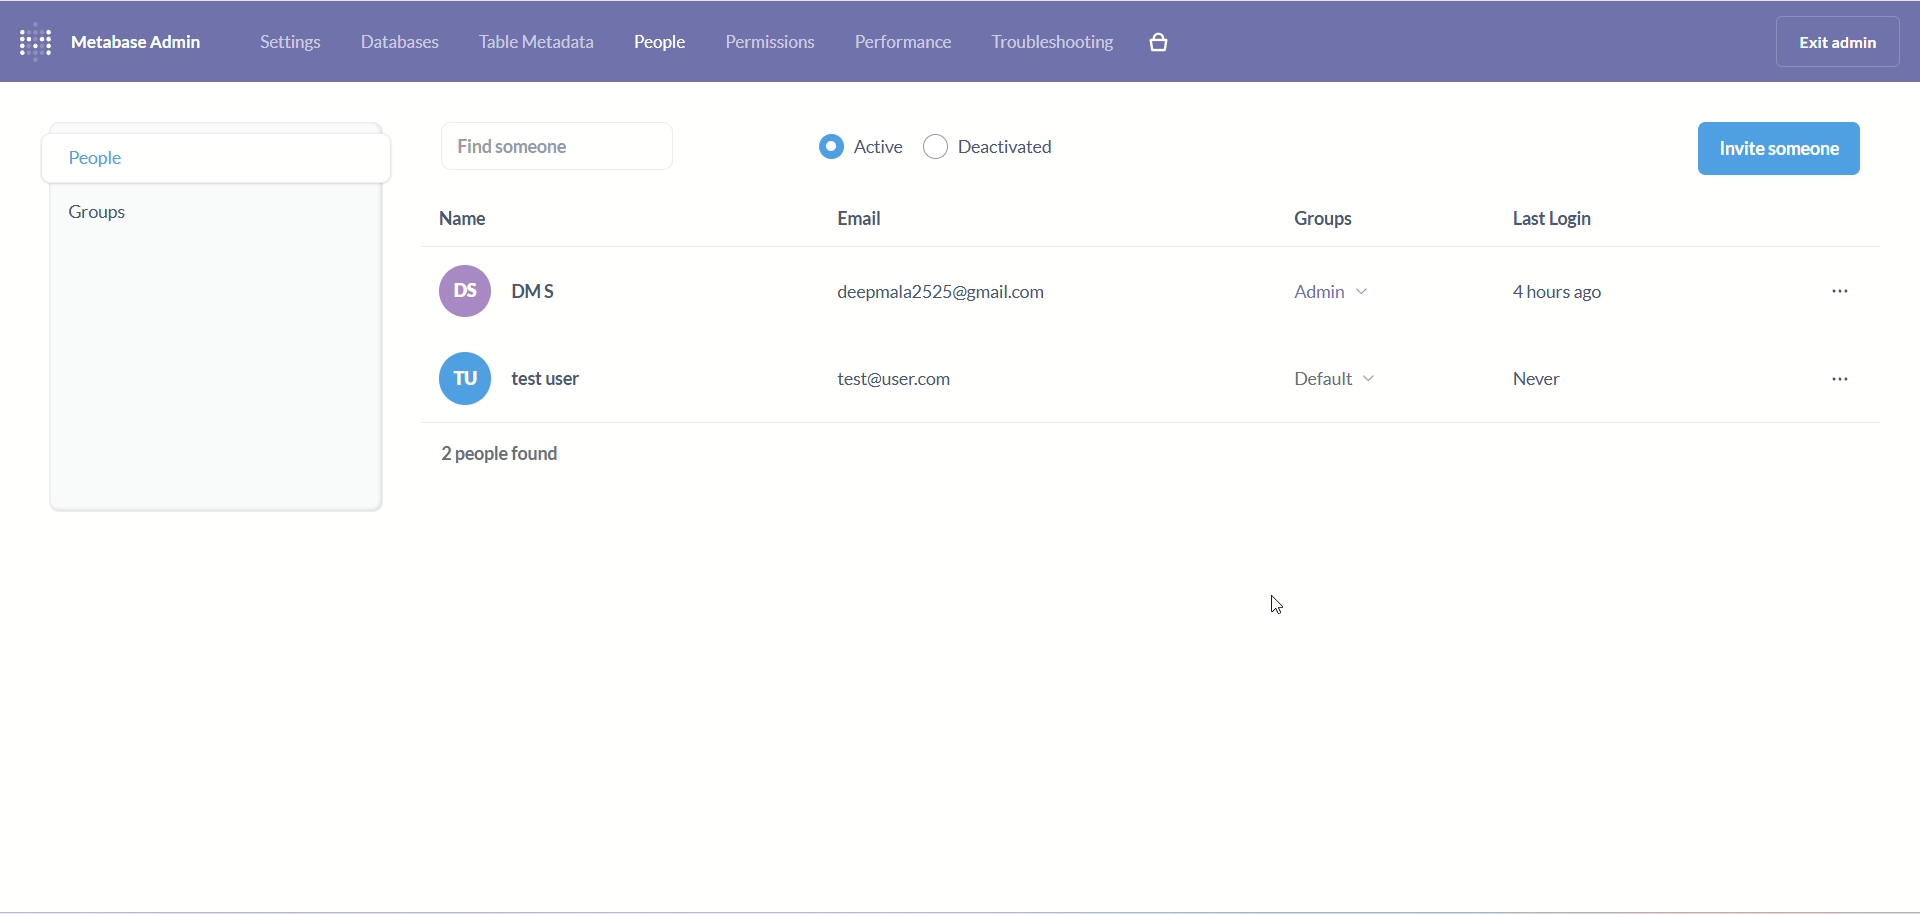  I want to click on active, so click(861, 151).